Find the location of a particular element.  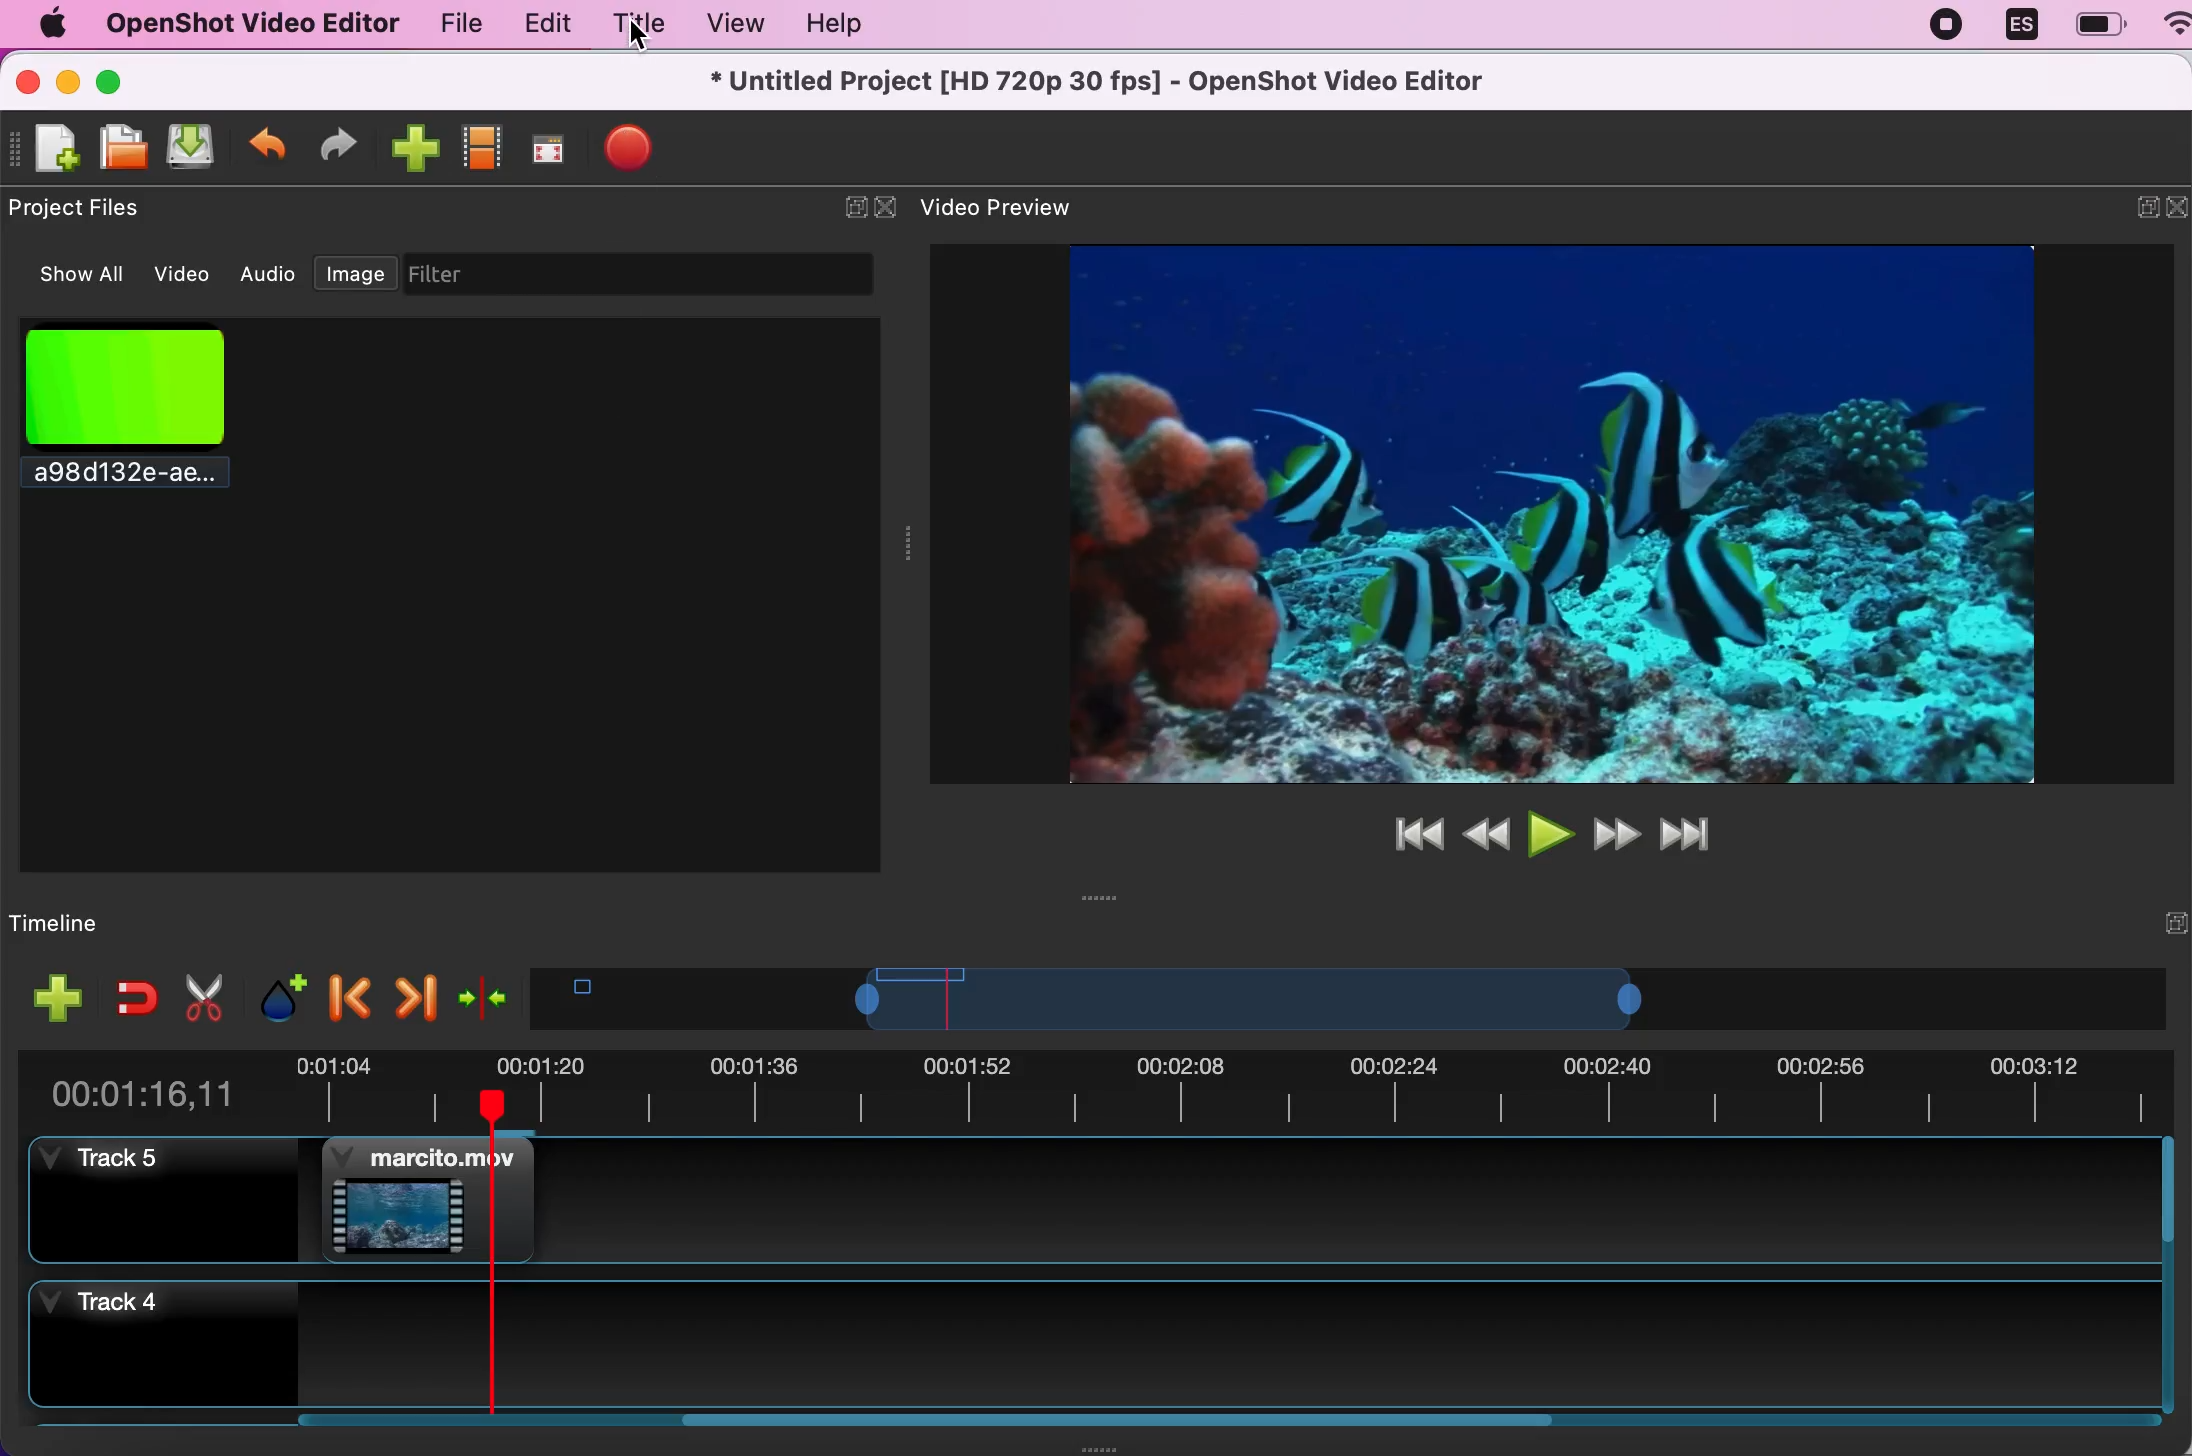

audio is located at coordinates (270, 274).